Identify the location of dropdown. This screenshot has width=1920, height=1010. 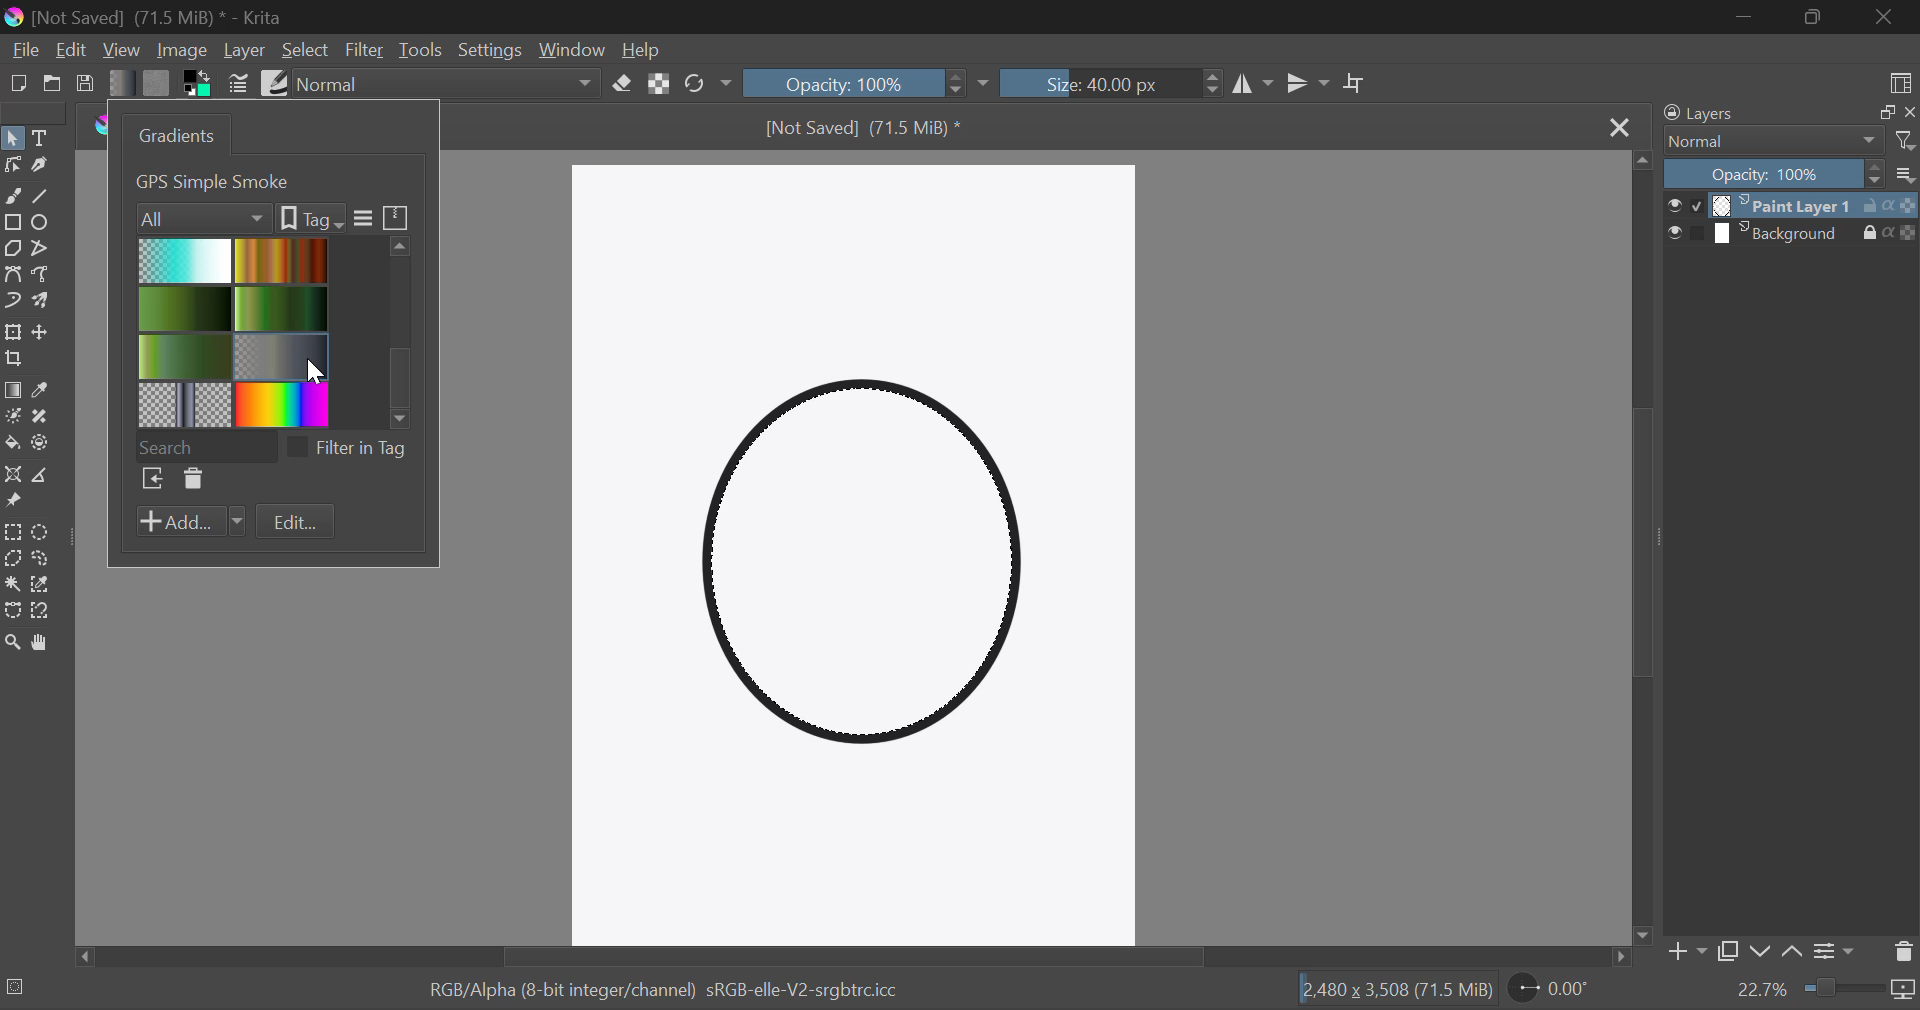
(986, 85).